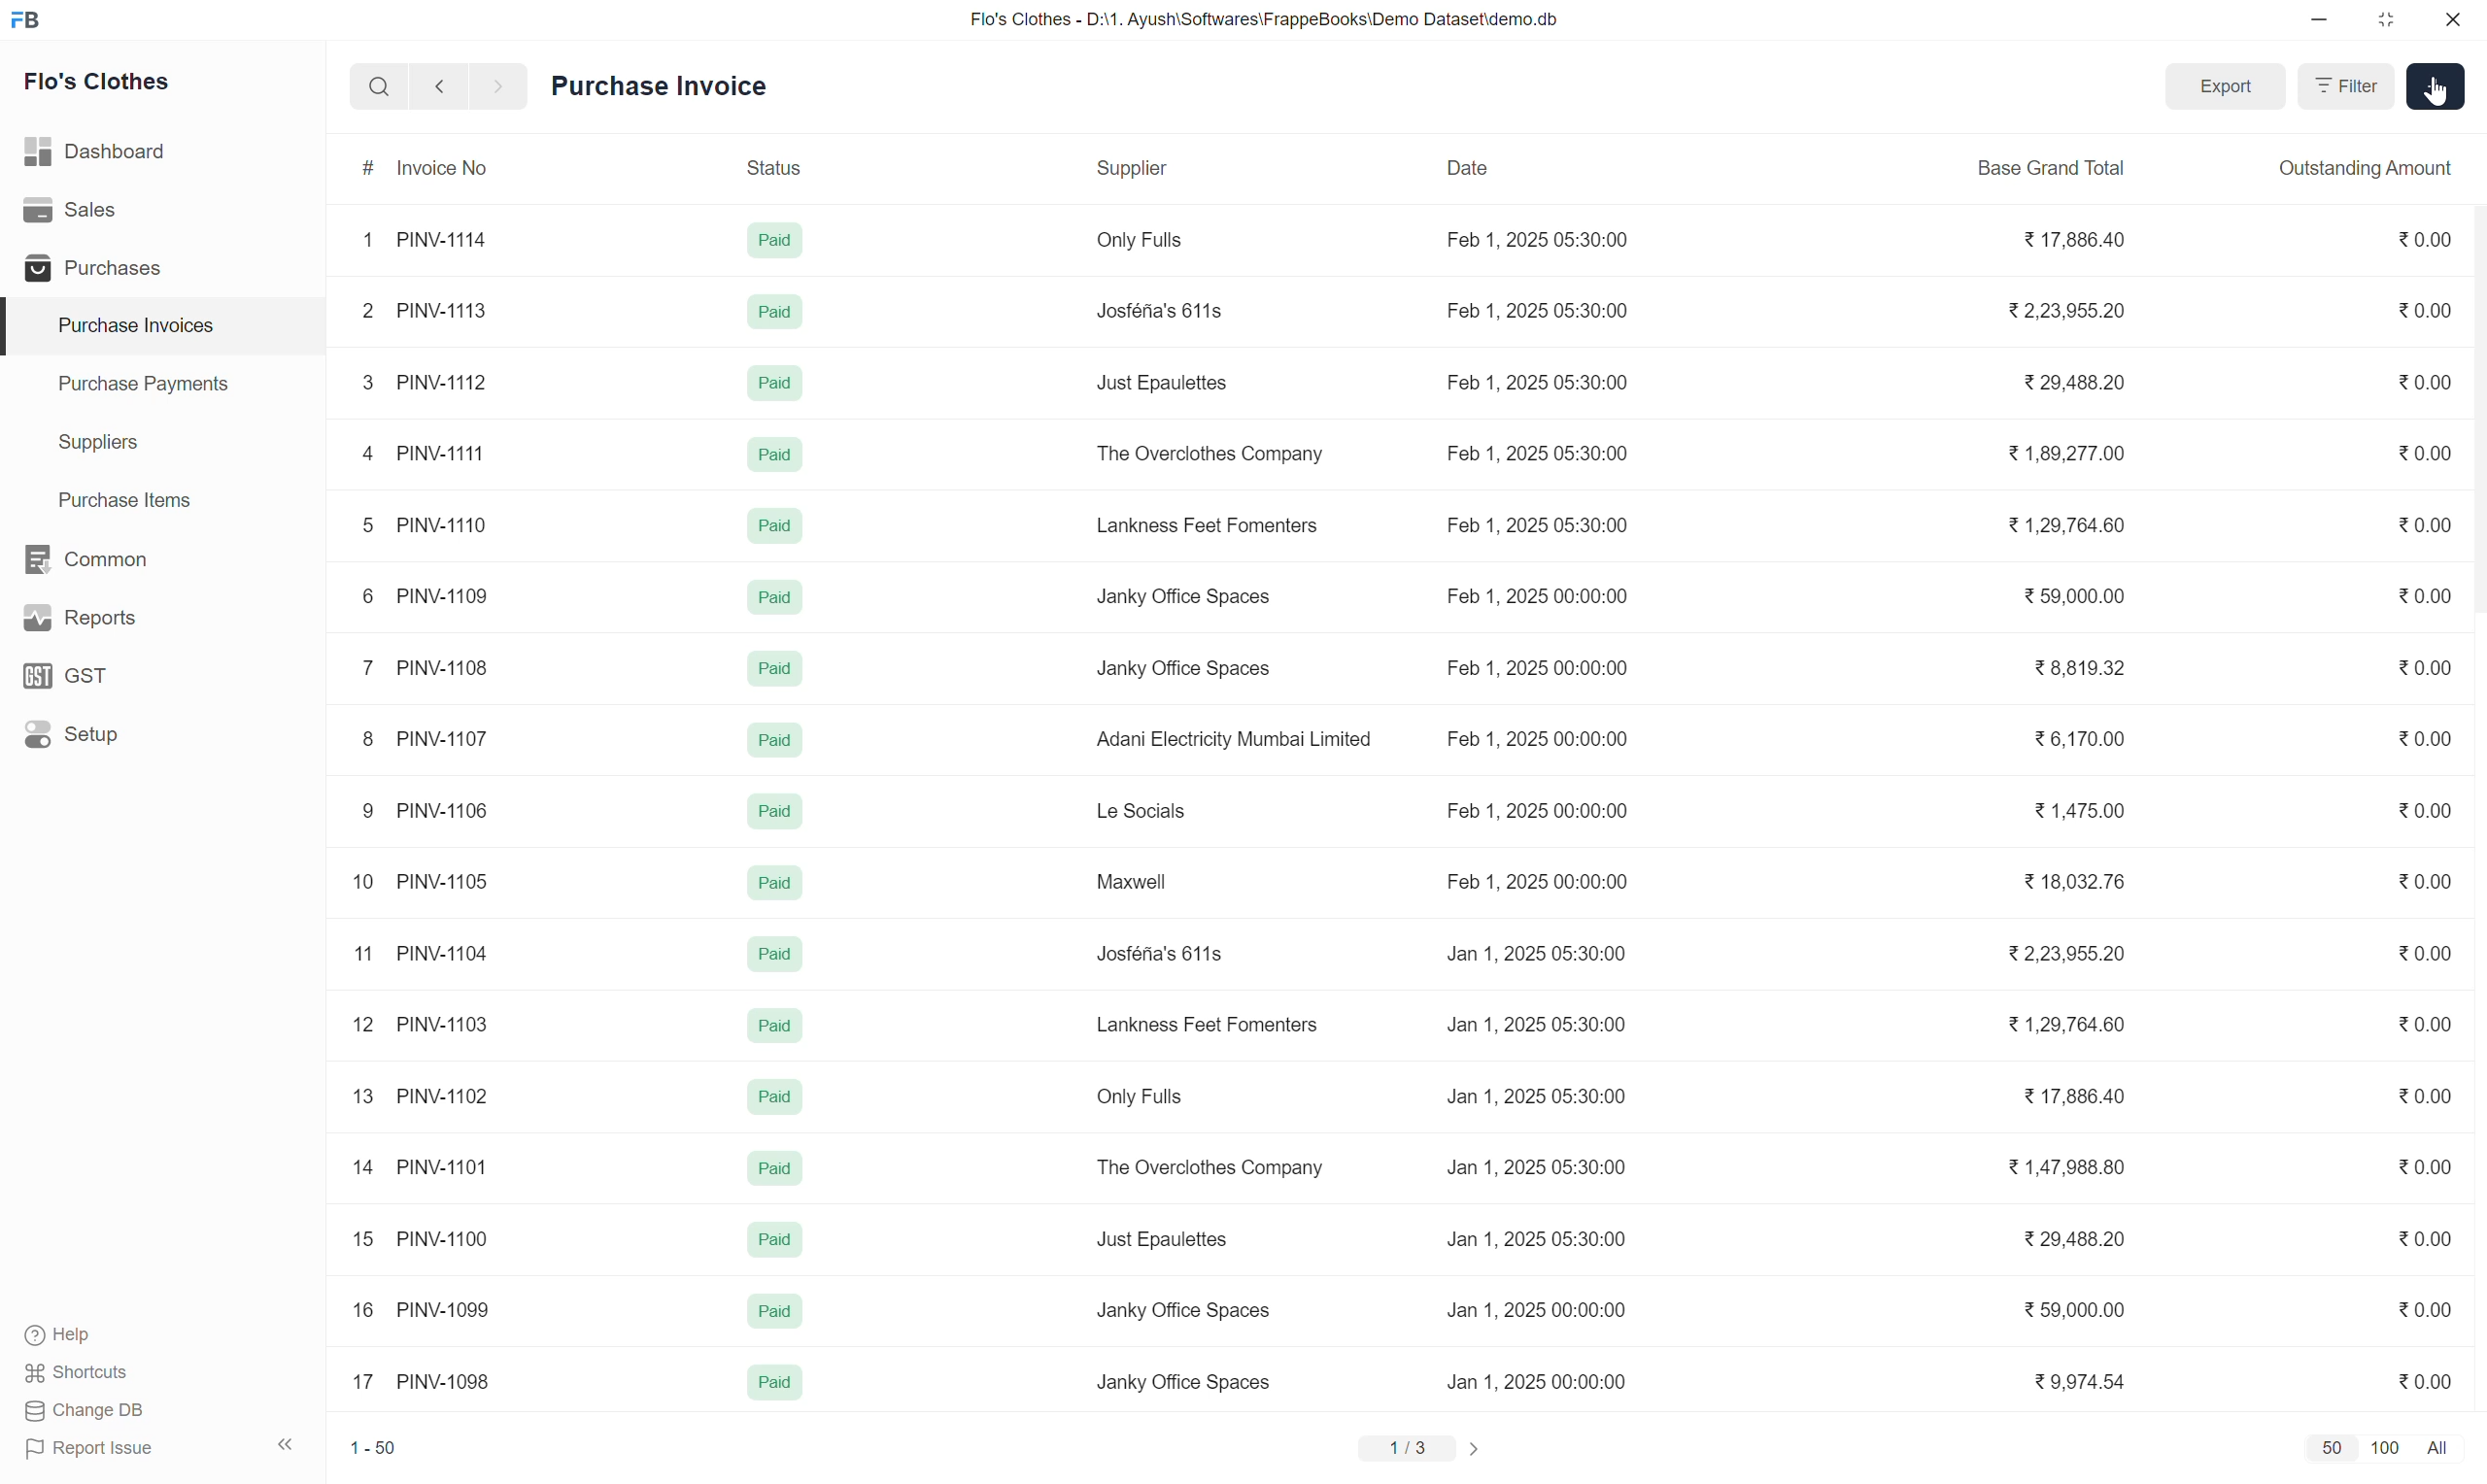 The image size is (2487, 1484). What do you see at coordinates (774, 740) in the screenshot?
I see `Paid` at bounding box center [774, 740].